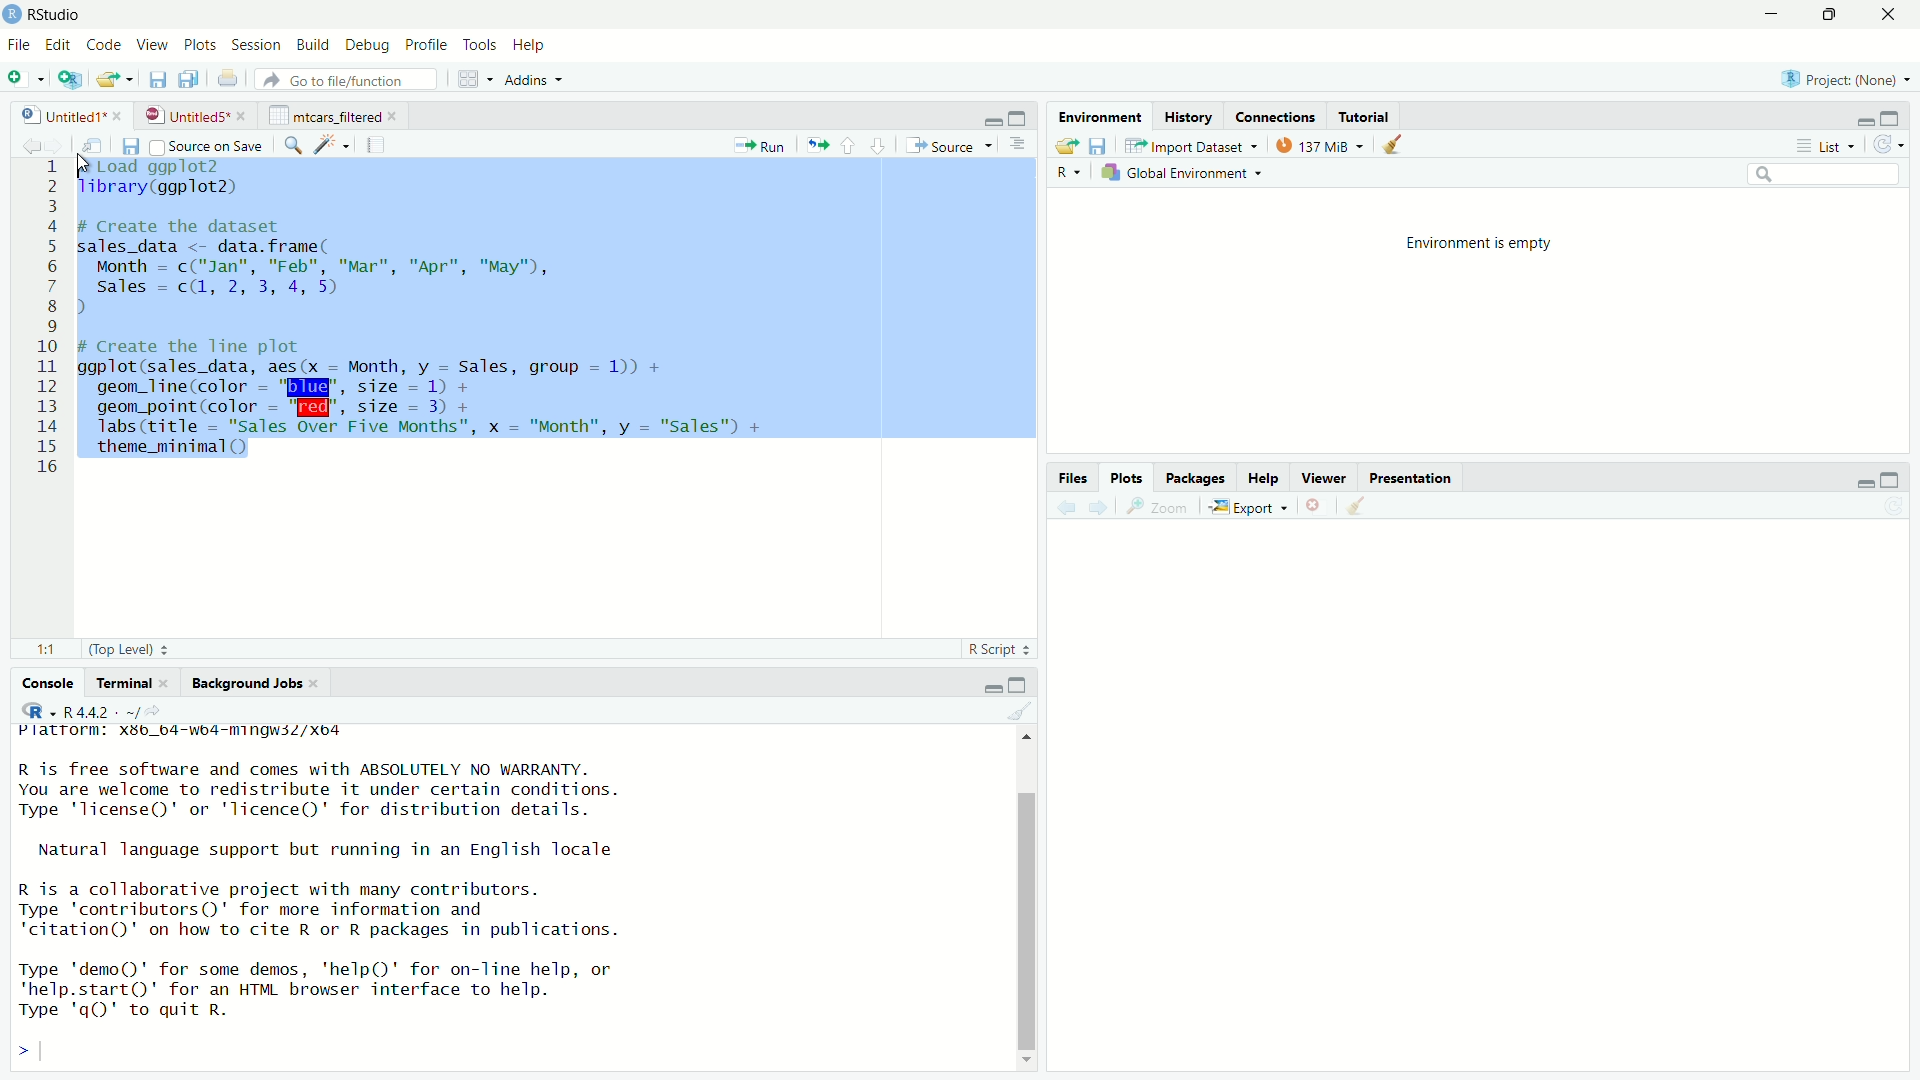 This screenshot has height=1080, width=1920. Describe the element at coordinates (818, 145) in the screenshot. I see `re-run the previous section` at that location.